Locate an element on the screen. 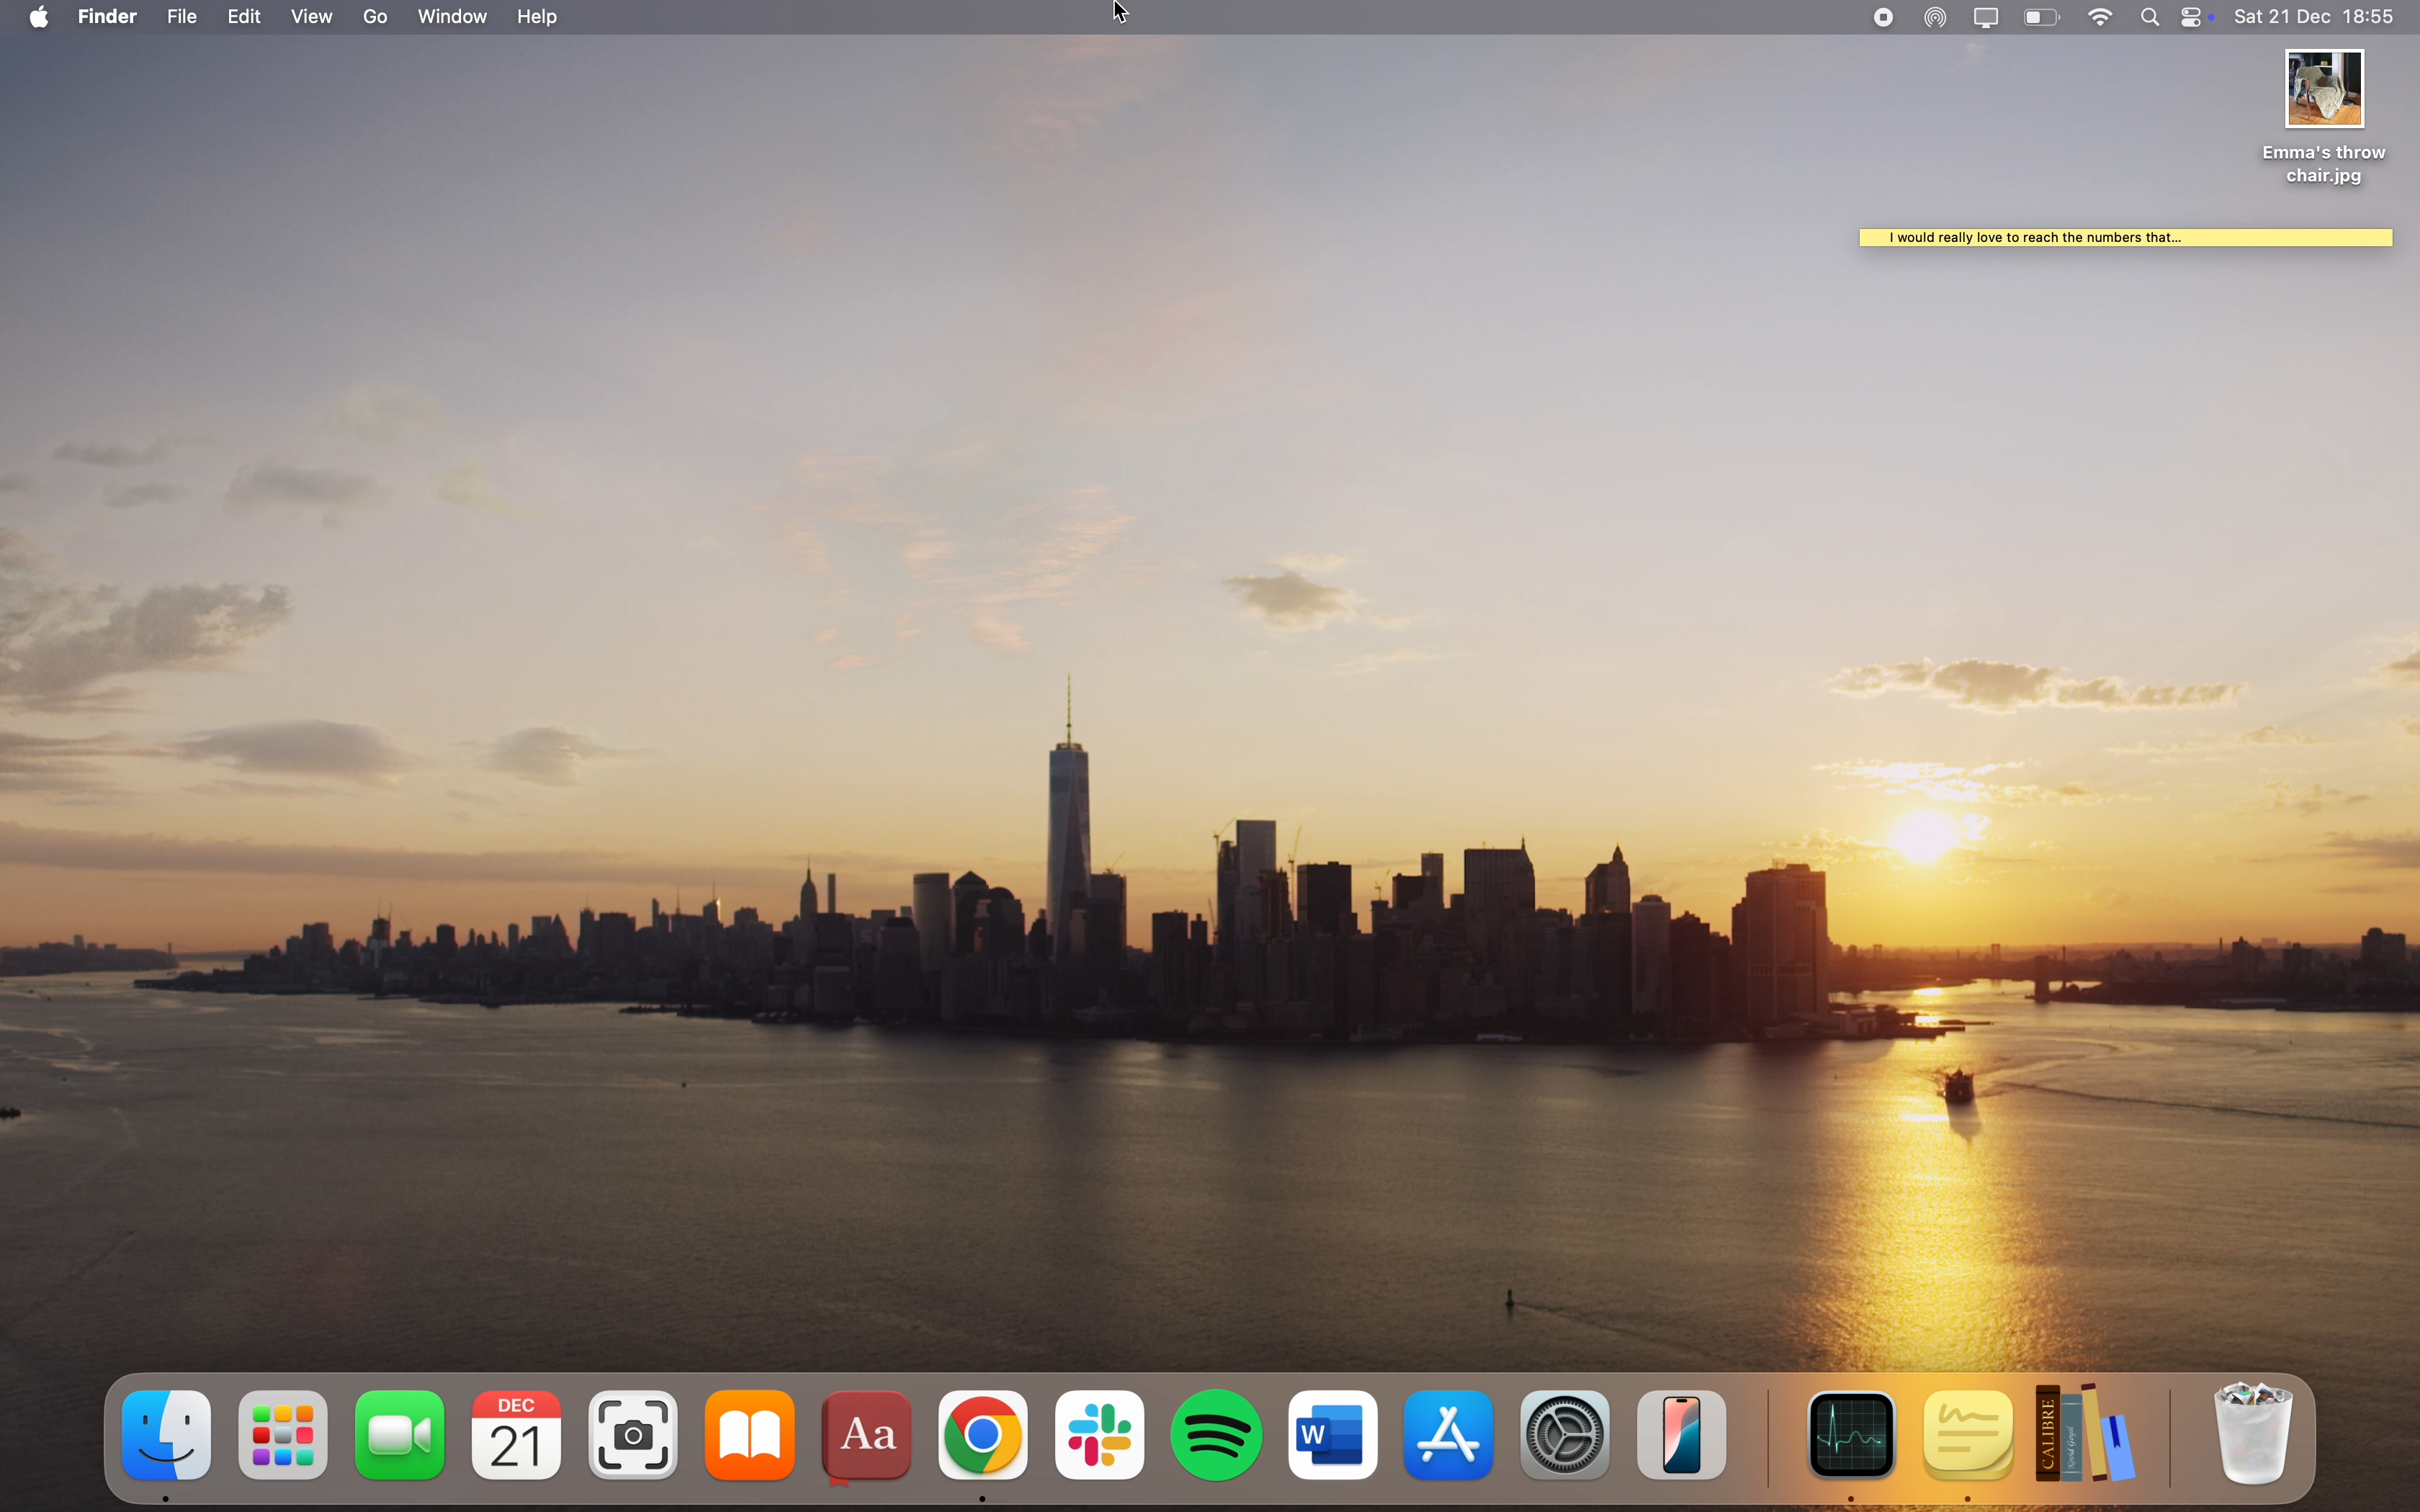 Image resolution: width=2420 pixels, height=1512 pixels. settings is located at coordinates (1573, 1445).